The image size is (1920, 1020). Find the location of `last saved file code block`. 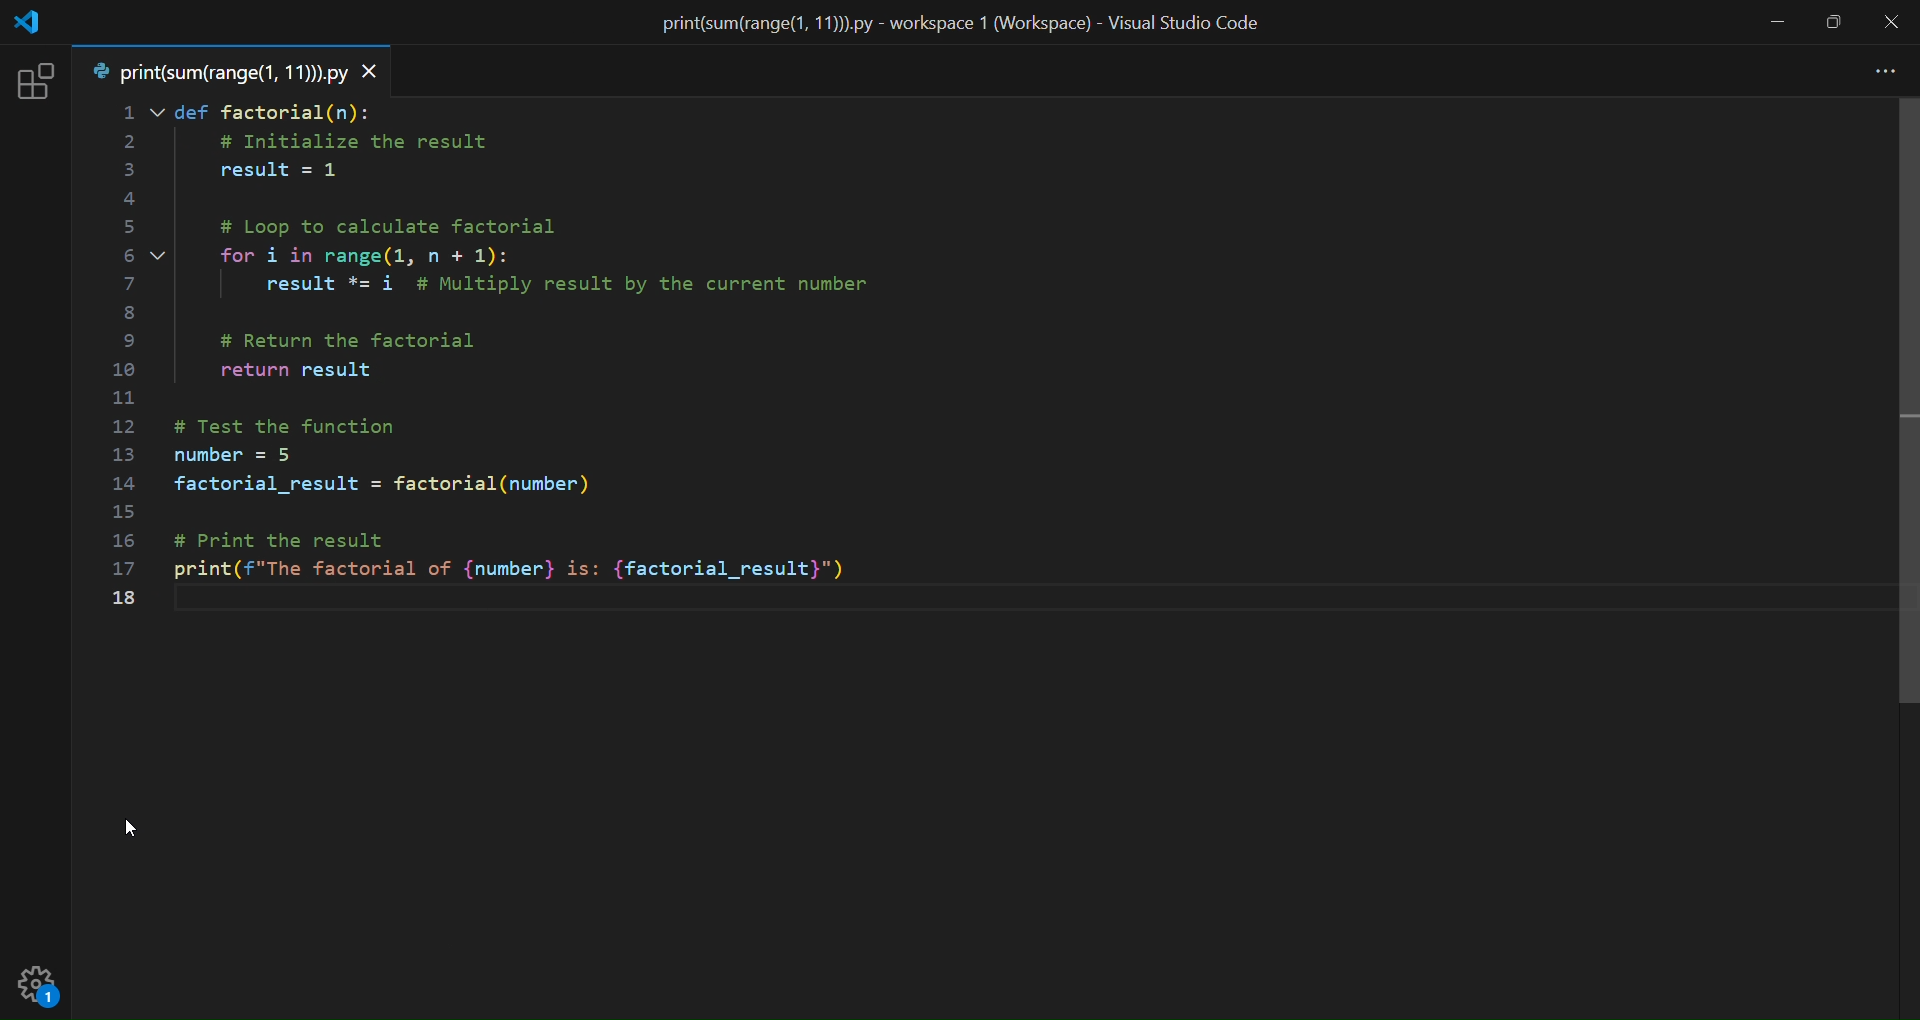

last saved file code block is located at coordinates (973, 393).